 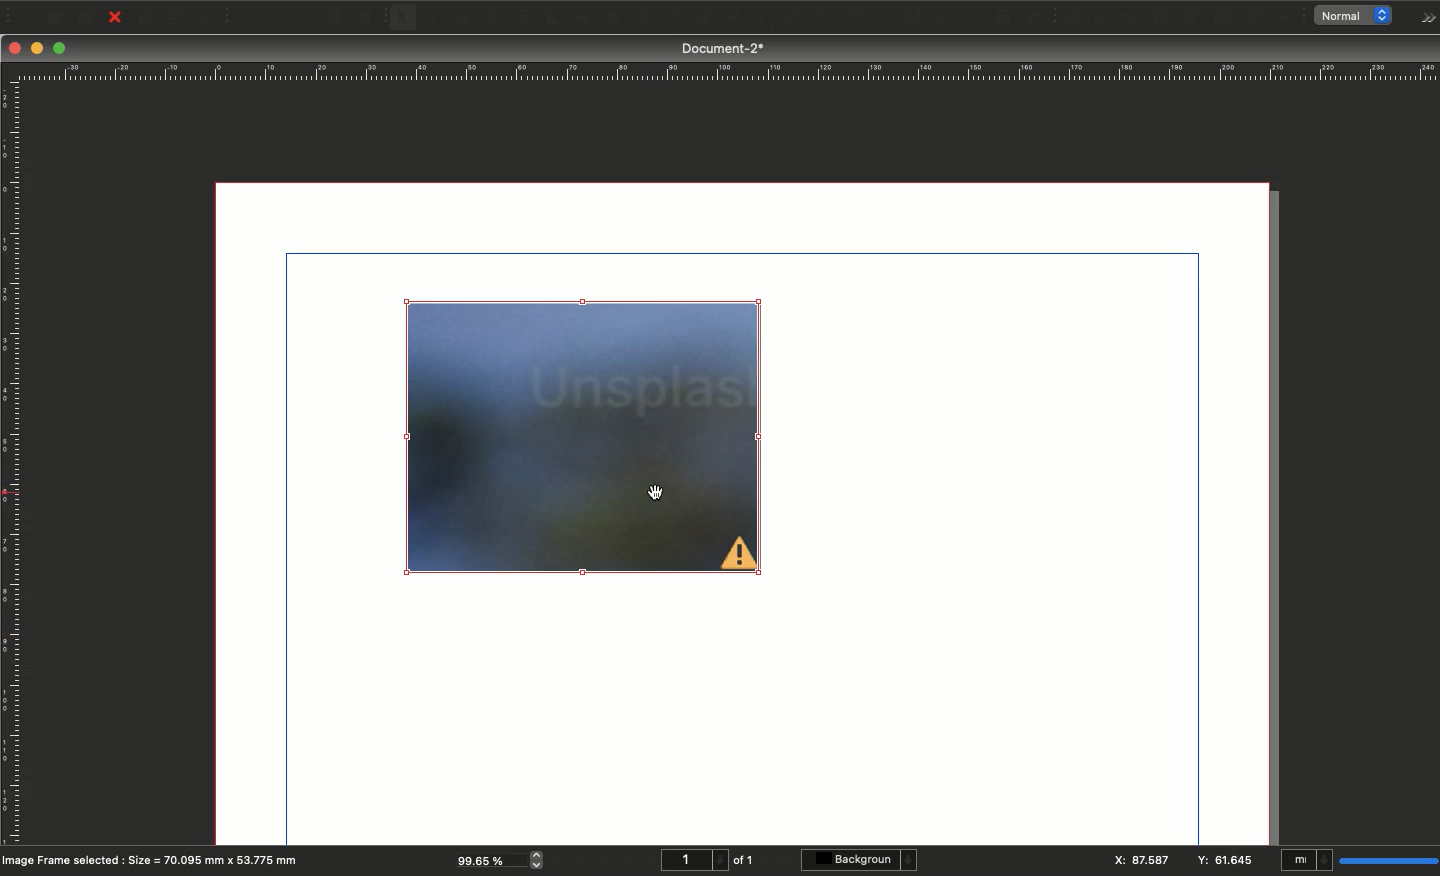 What do you see at coordinates (862, 860) in the screenshot?
I see `Background` at bounding box center [862, 860].